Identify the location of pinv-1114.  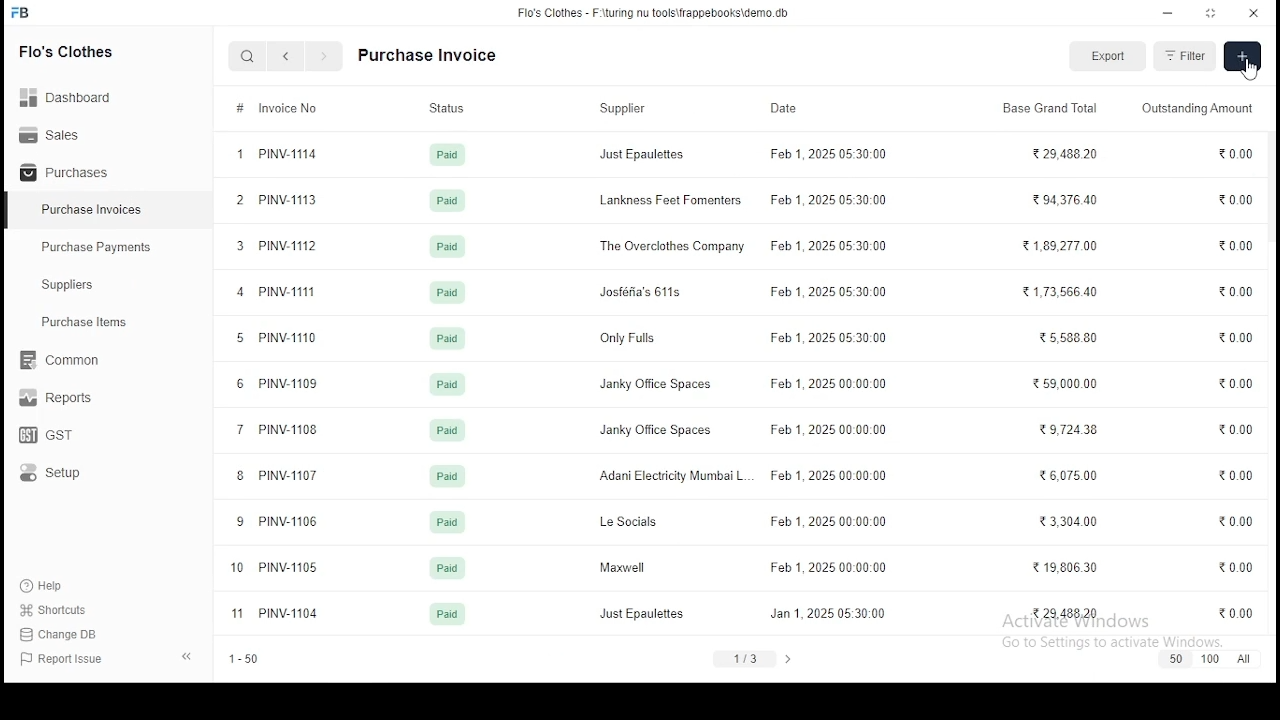
(288, 154).